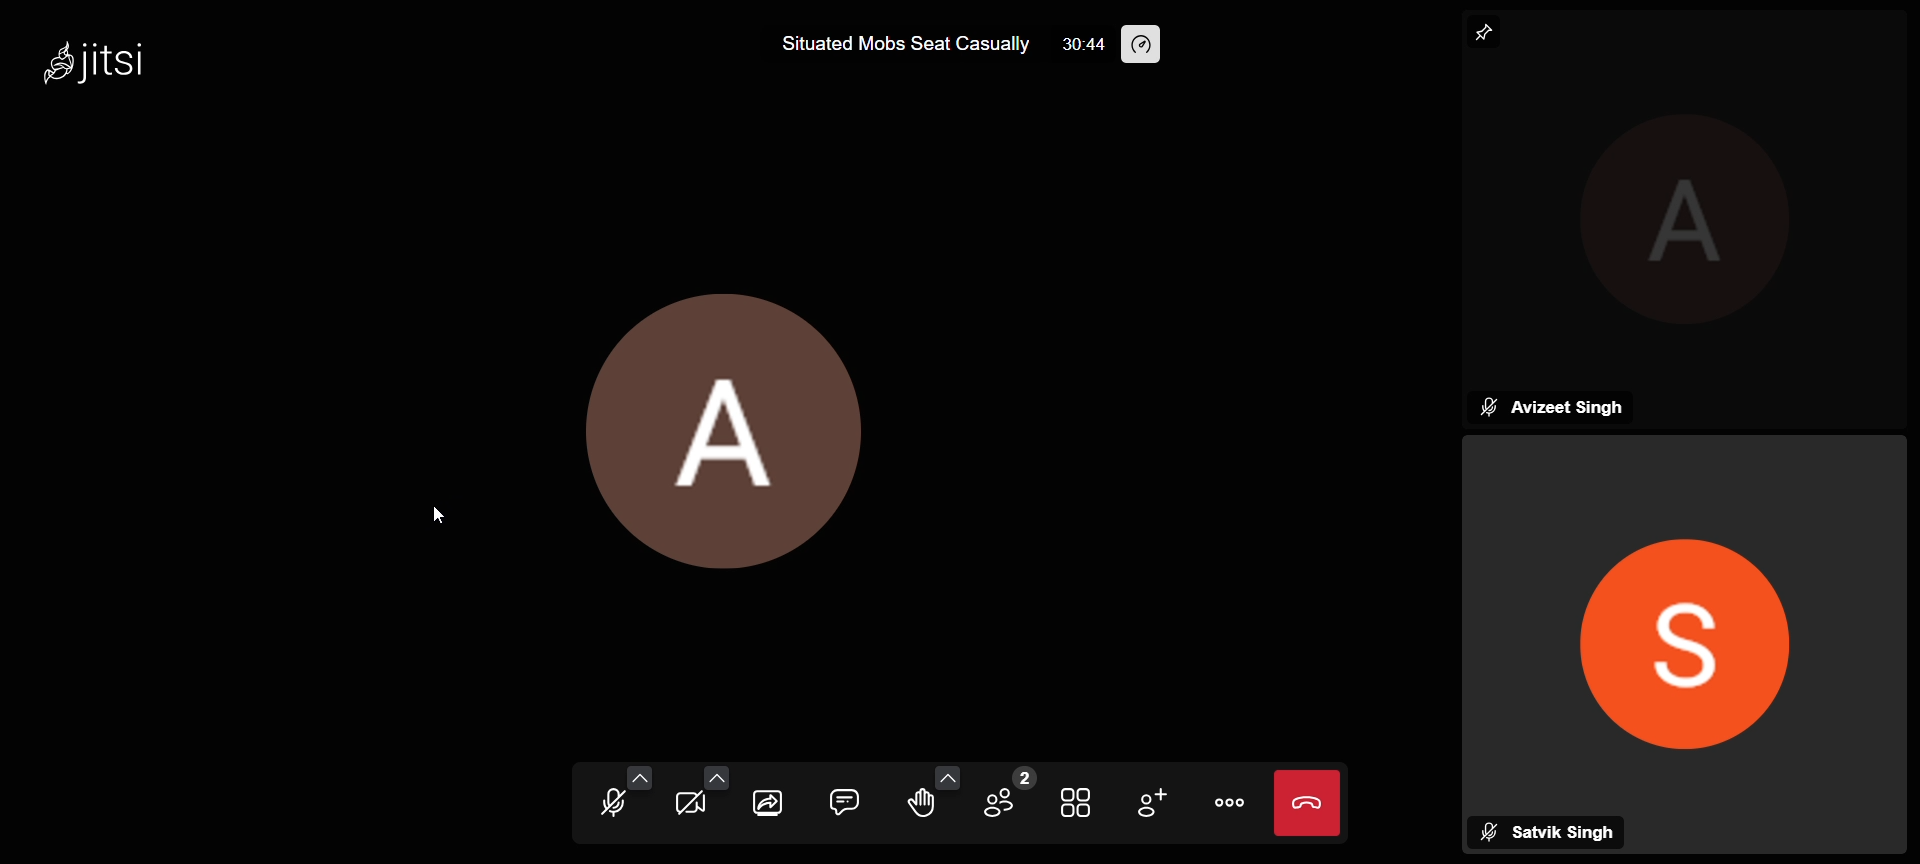 This screenshot has width=1920, height=864. I want to click on audio setting, so click(640, 778).